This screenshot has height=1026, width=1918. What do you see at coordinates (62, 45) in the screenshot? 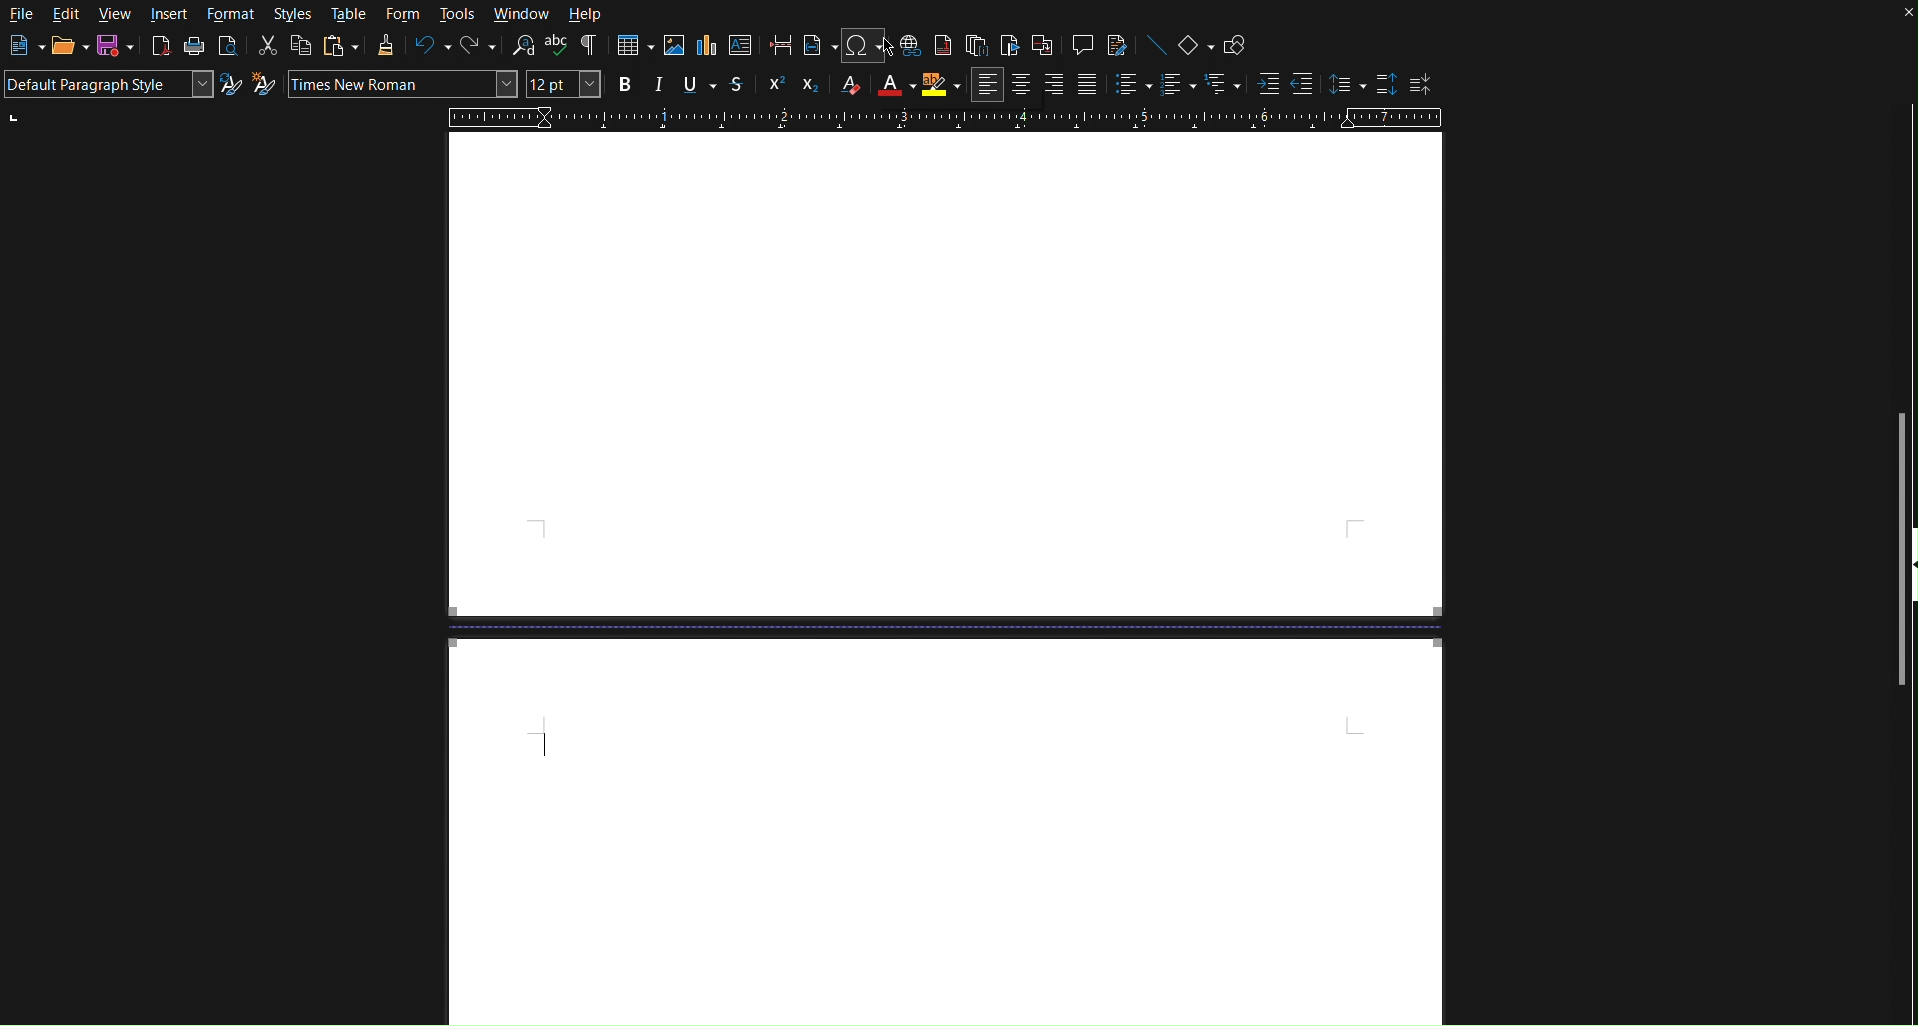
I see `Open` at bounding box center [62, 45].